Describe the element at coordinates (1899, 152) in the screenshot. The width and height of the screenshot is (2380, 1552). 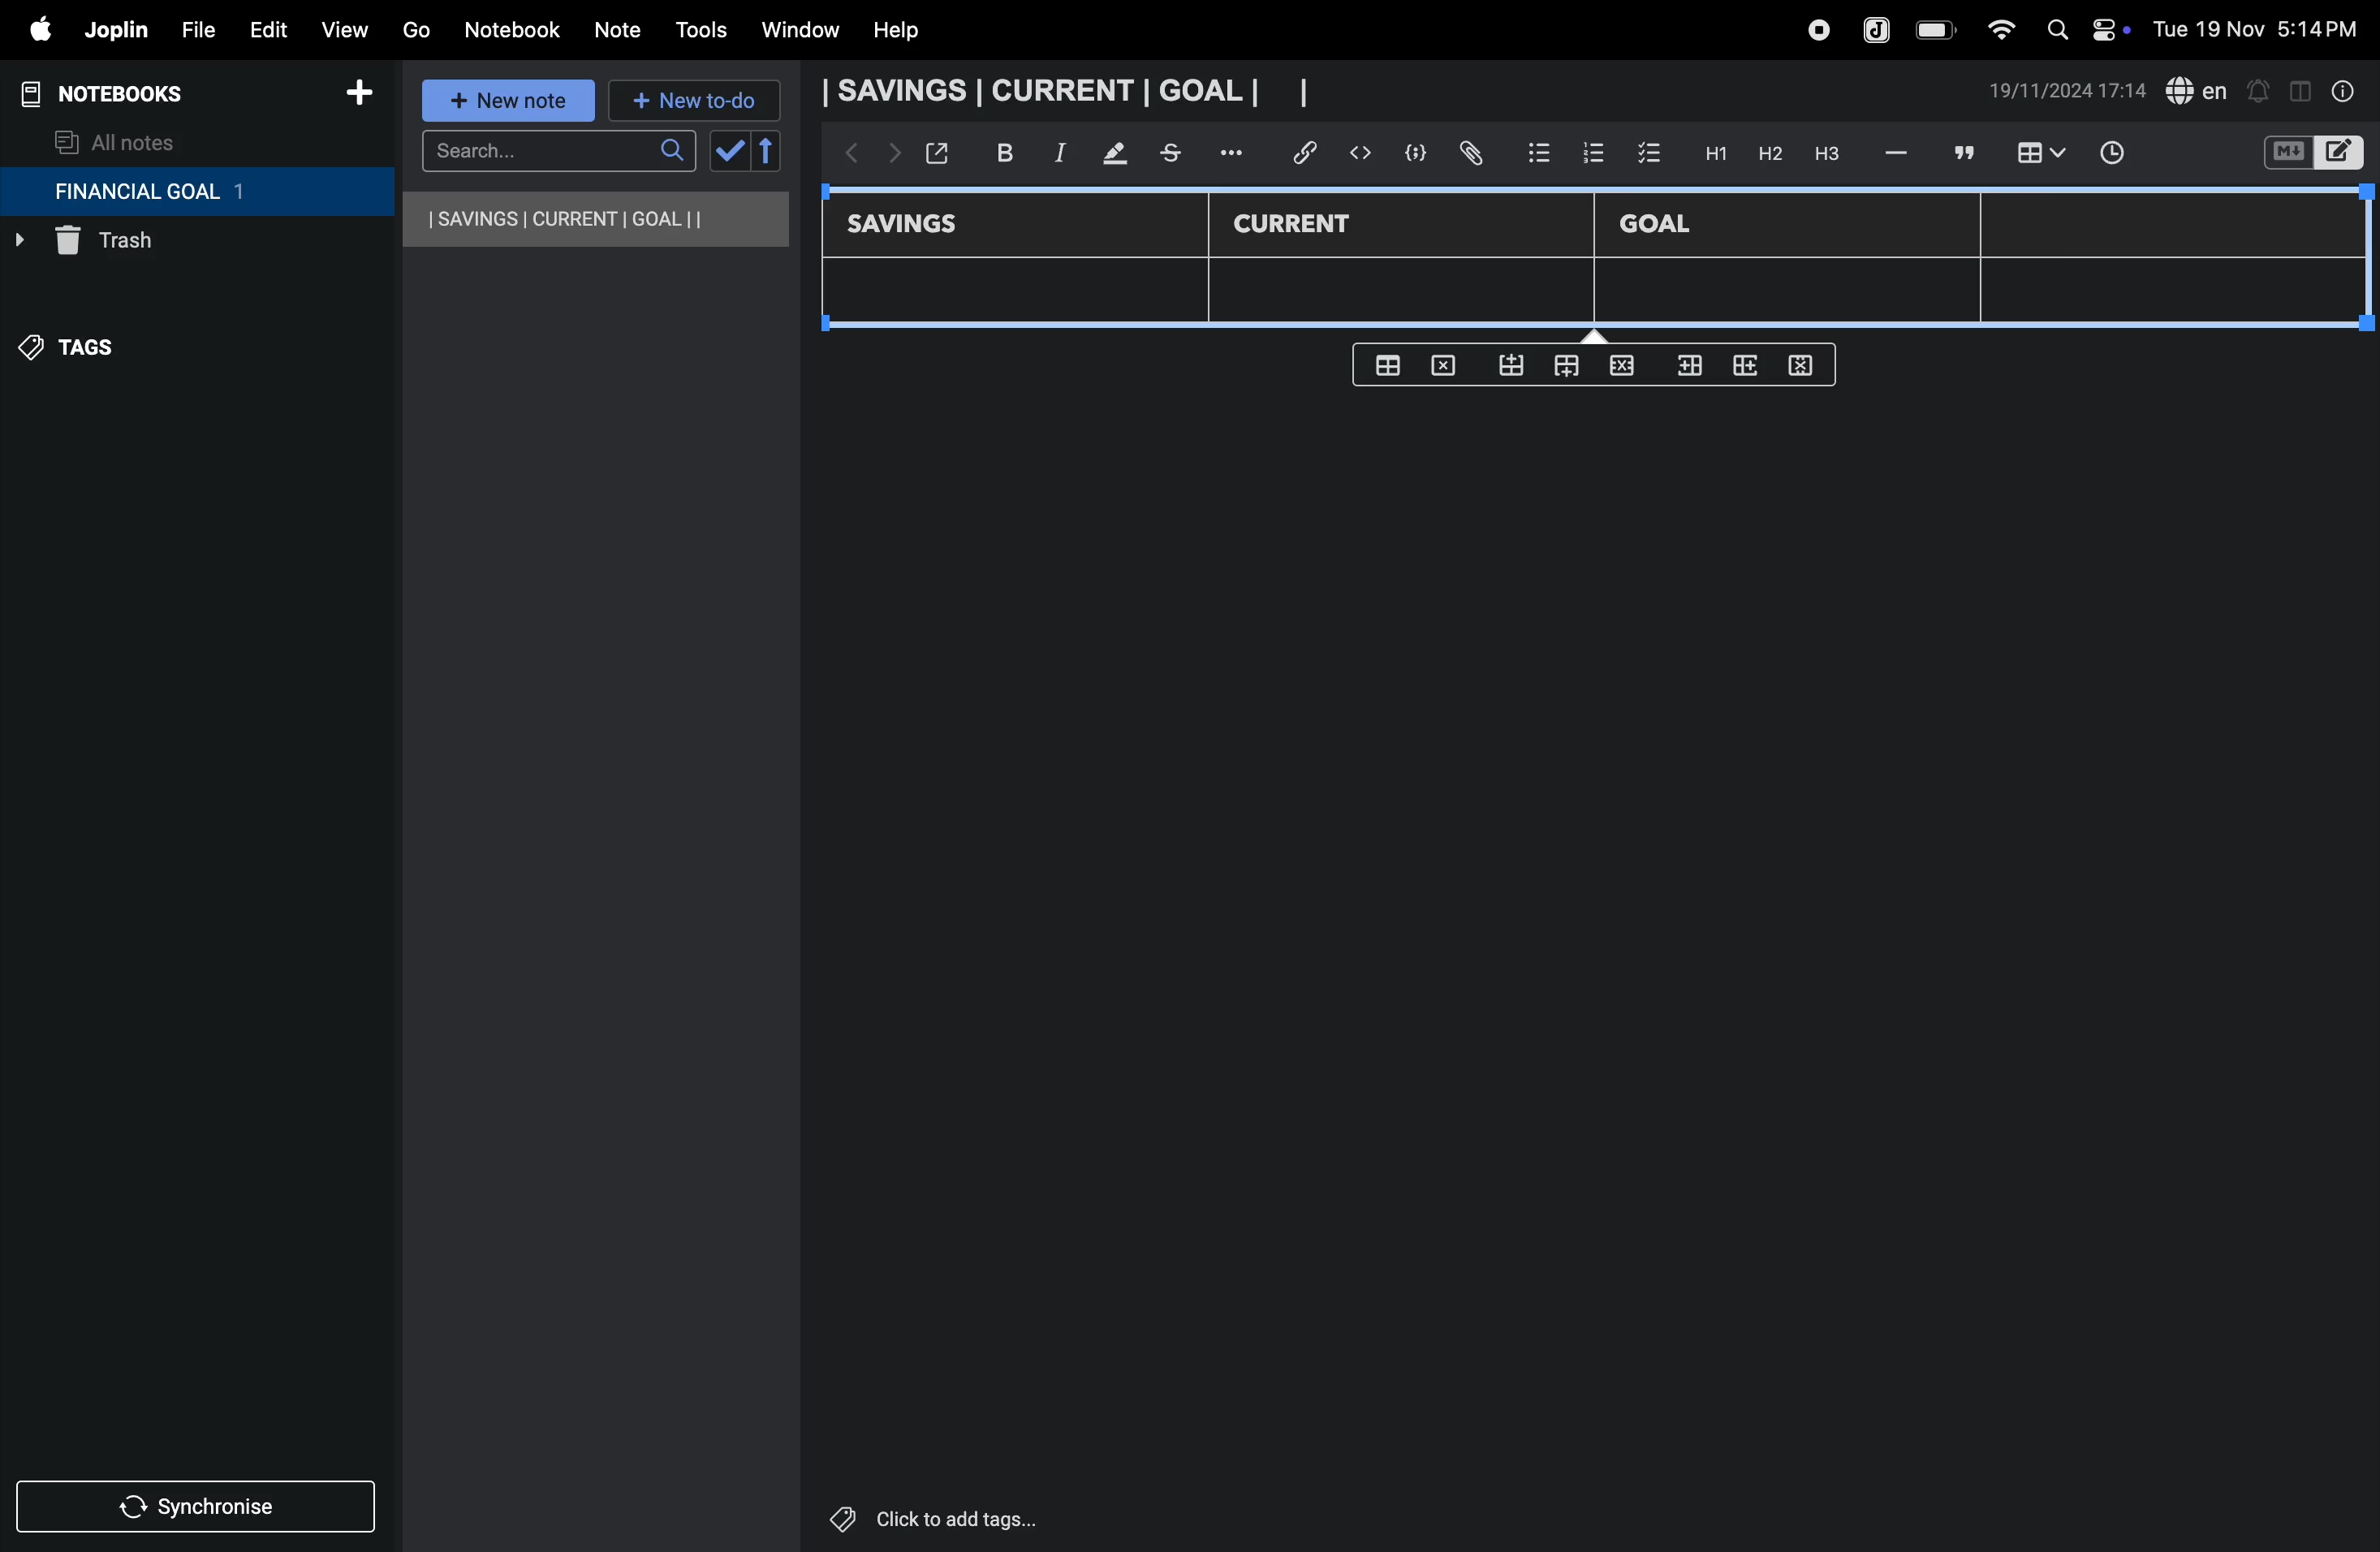
I see `hifen` at that location.